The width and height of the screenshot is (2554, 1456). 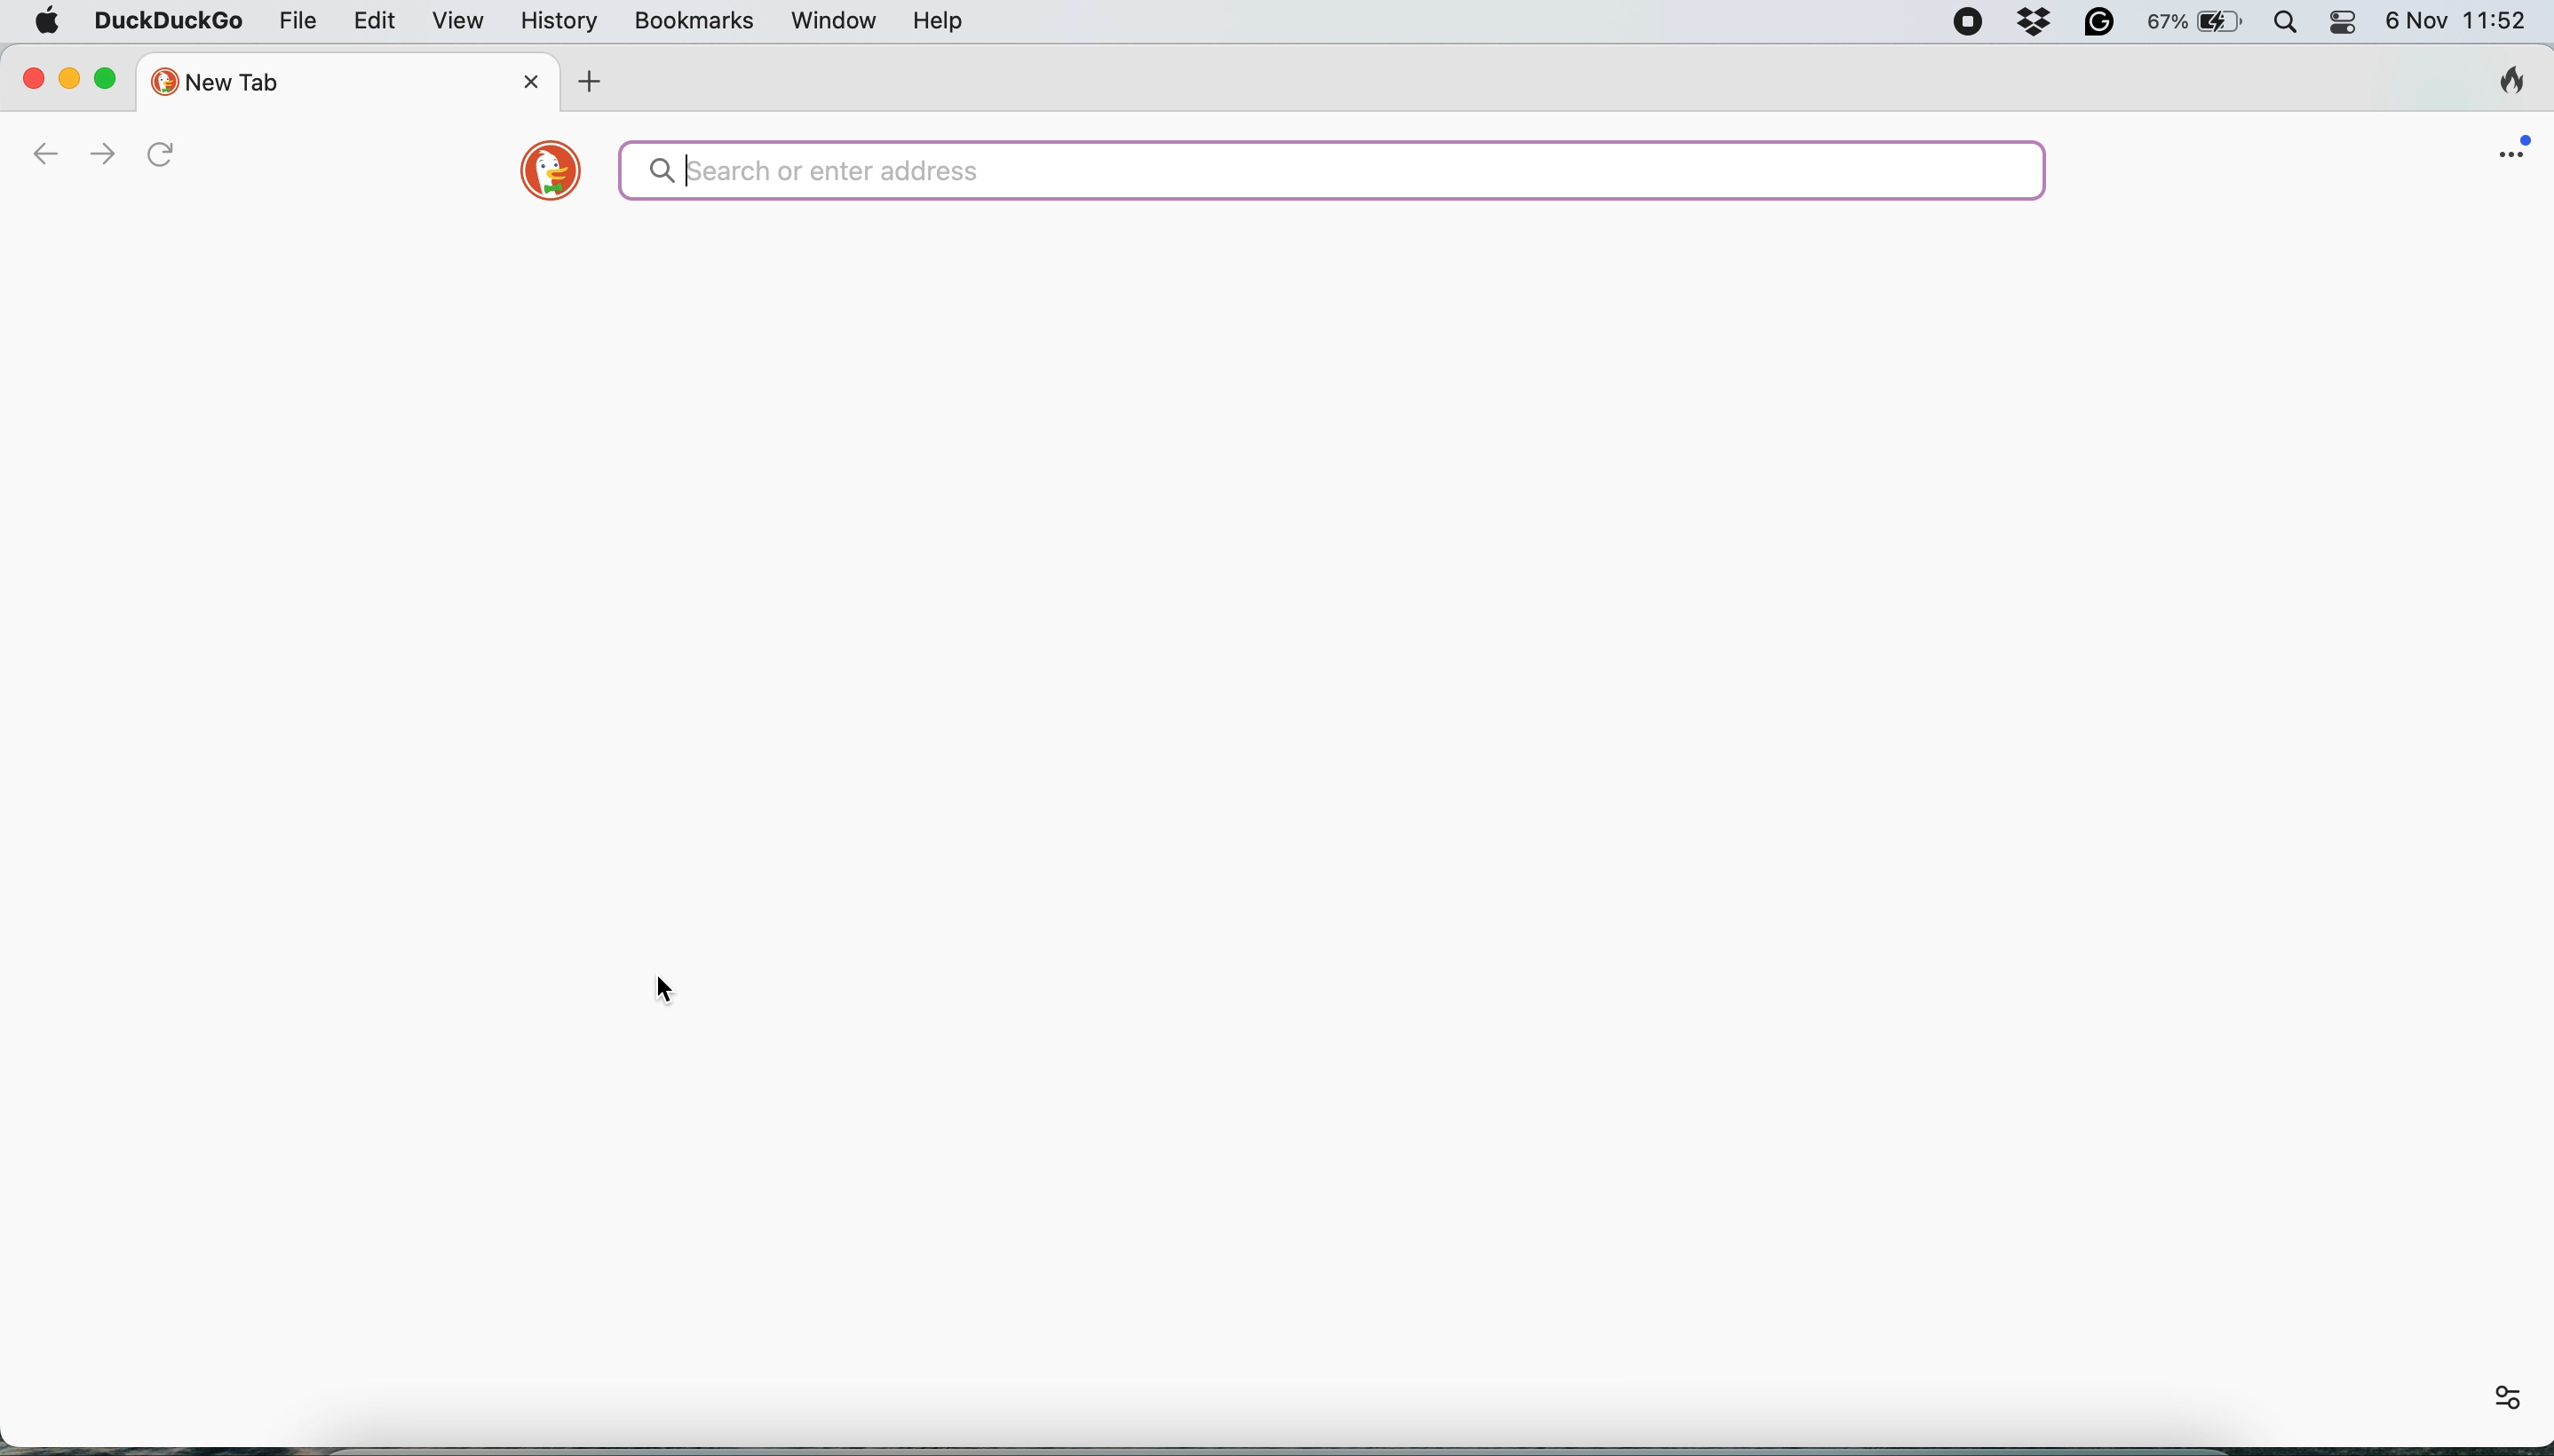 What do you see at coordinates (293, 22) in the screenshot?
I see `file` at bounding box center [293, 22].